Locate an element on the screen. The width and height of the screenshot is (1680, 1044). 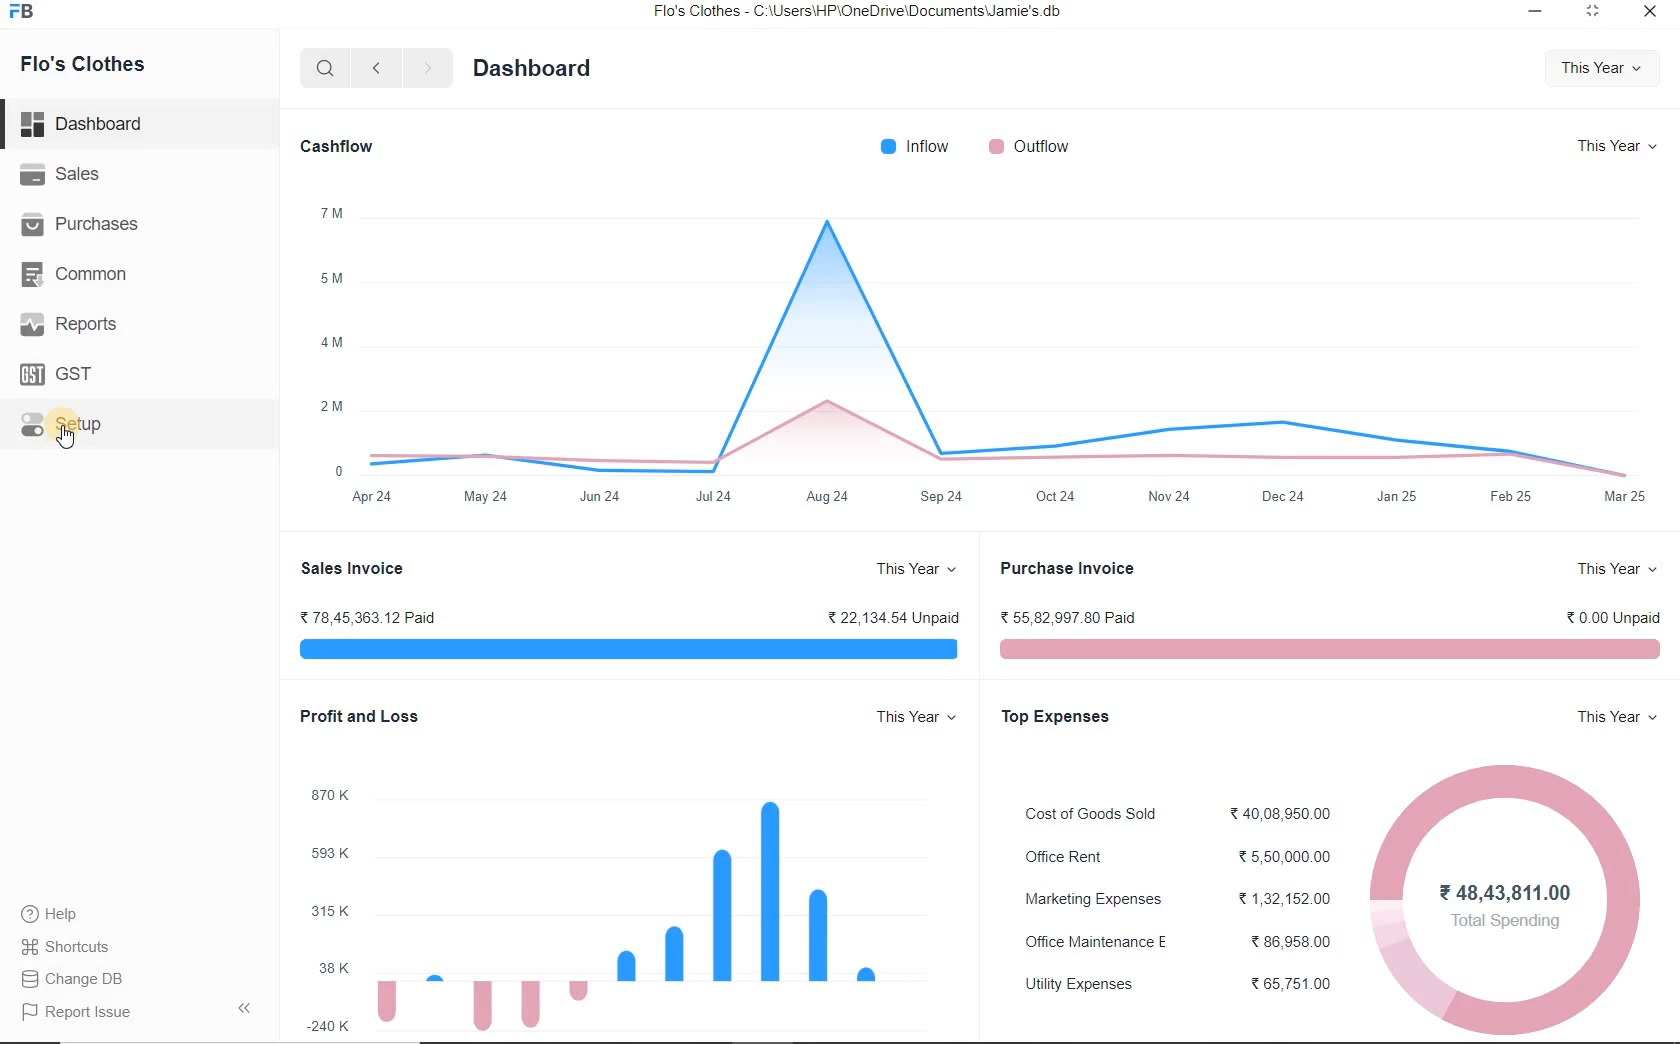
Previous is located at coordinates (373, 67).